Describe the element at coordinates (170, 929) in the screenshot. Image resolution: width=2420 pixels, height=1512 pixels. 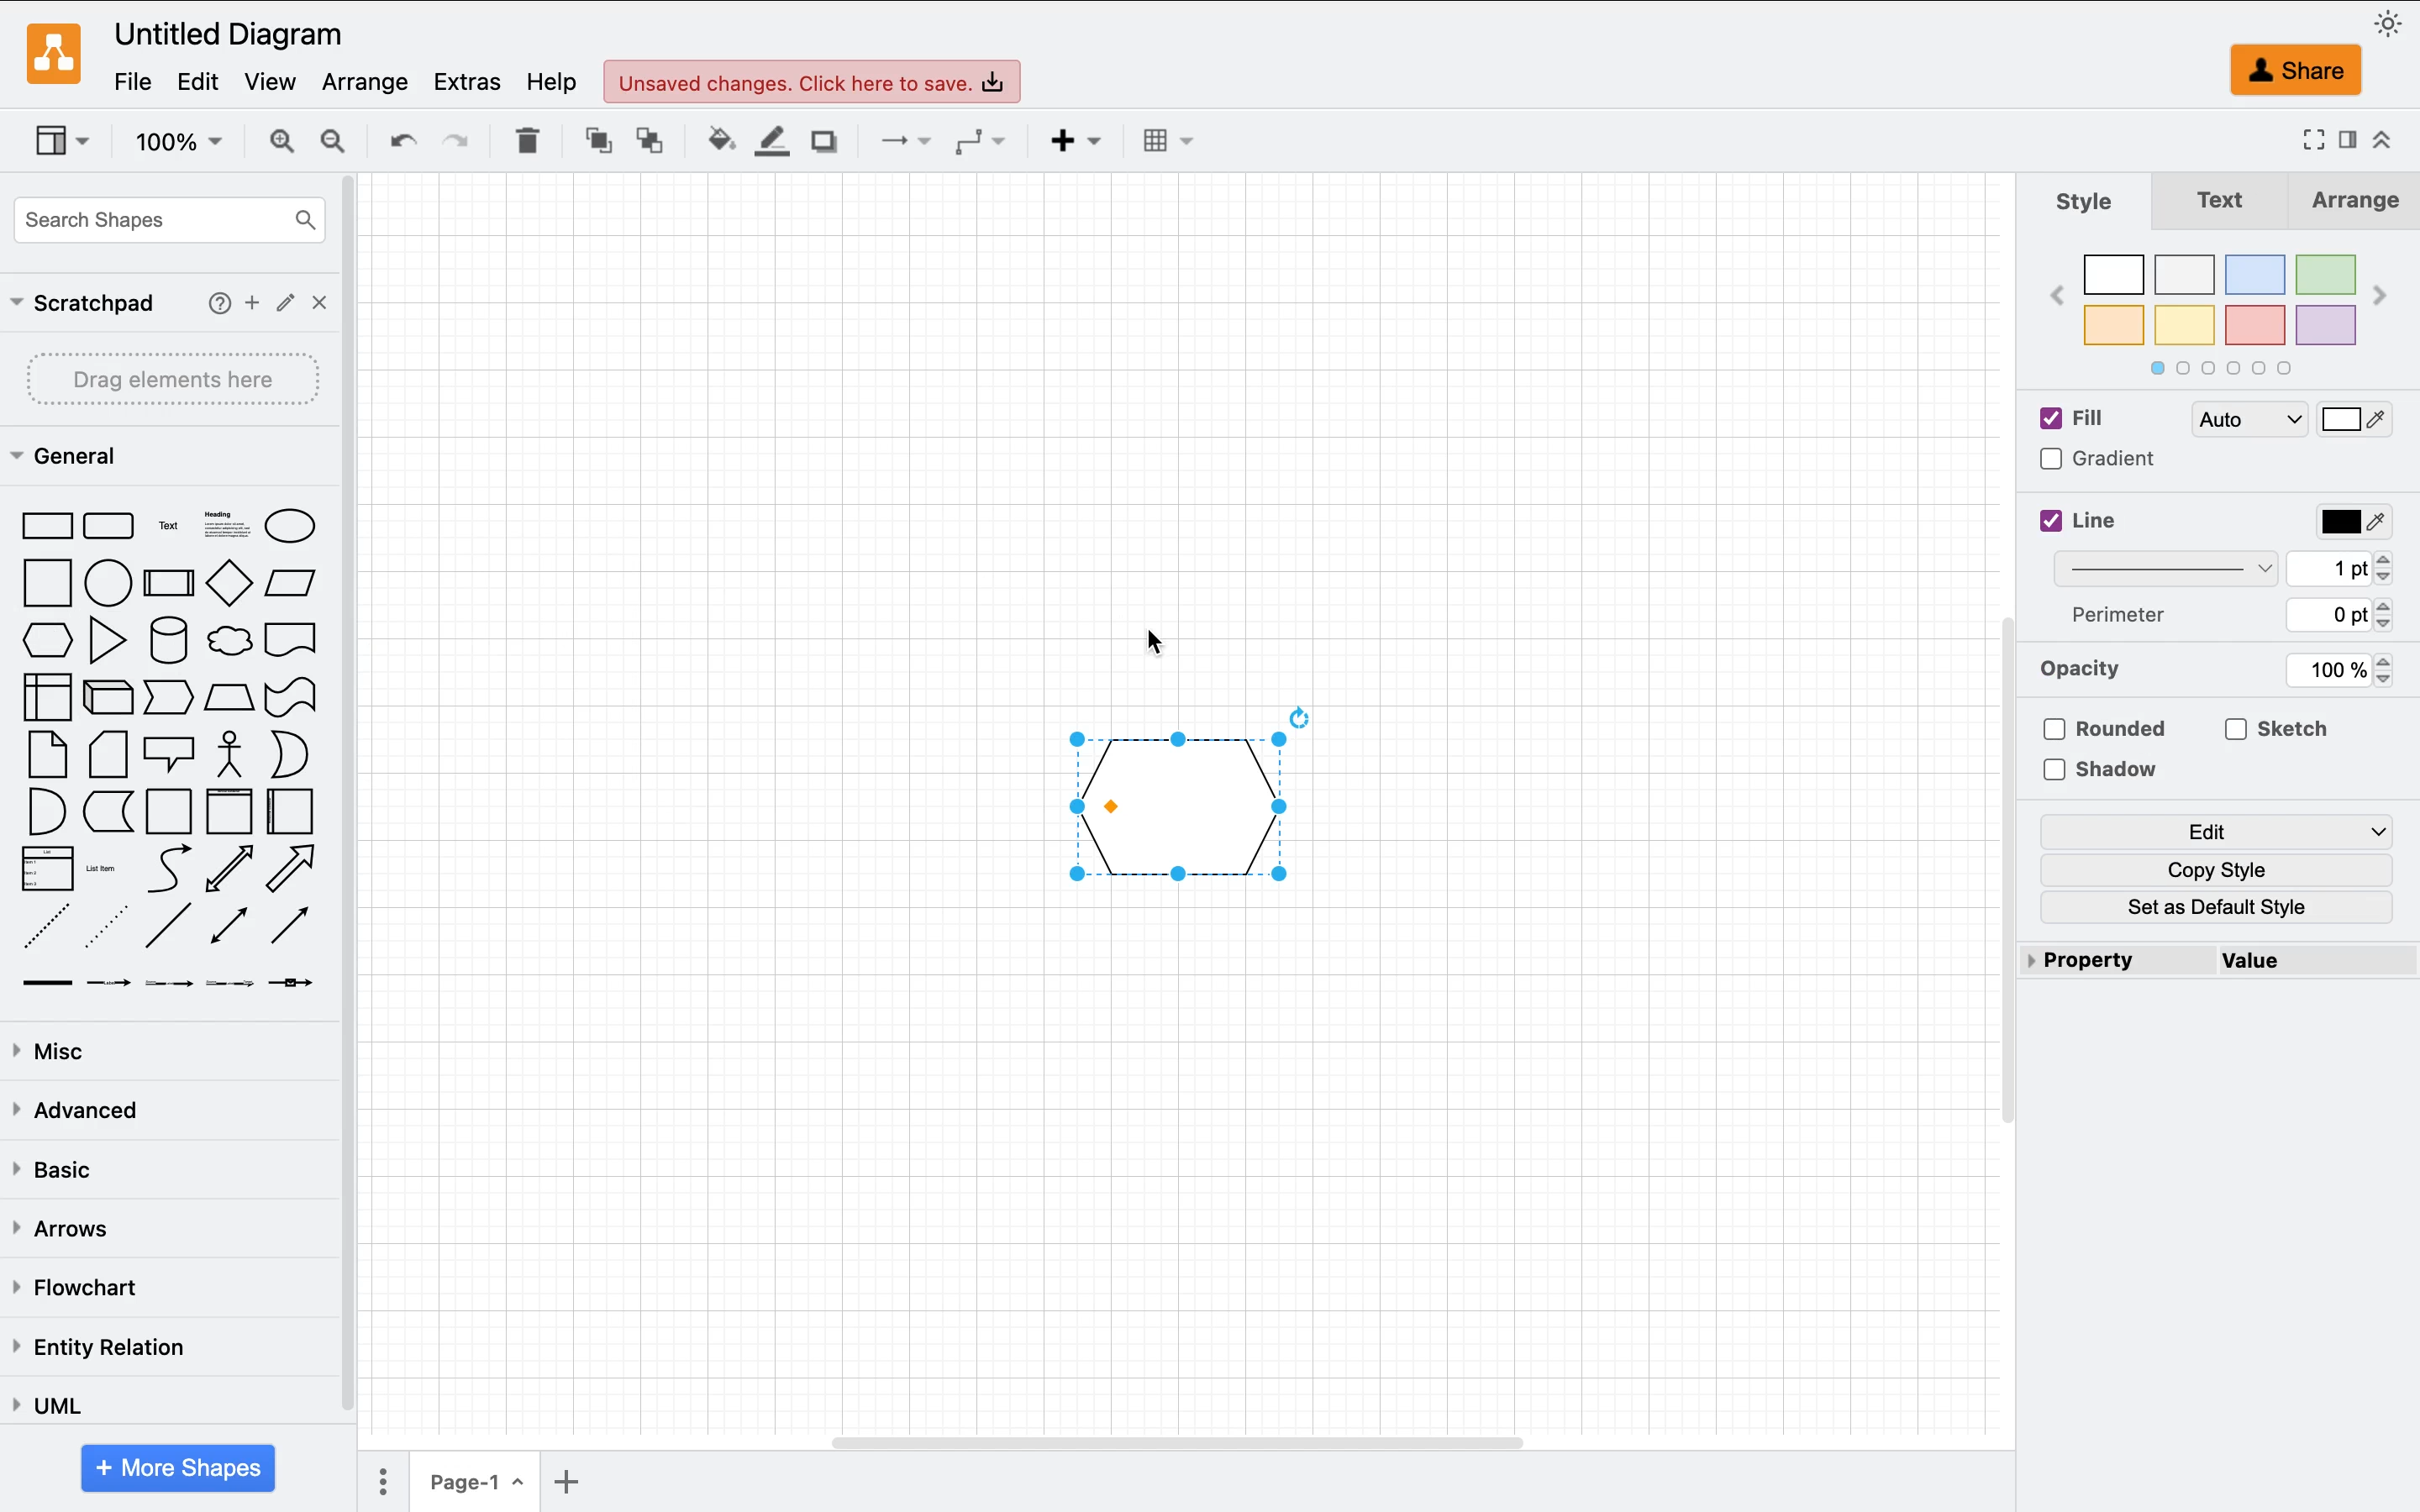
I see `line` at that location.